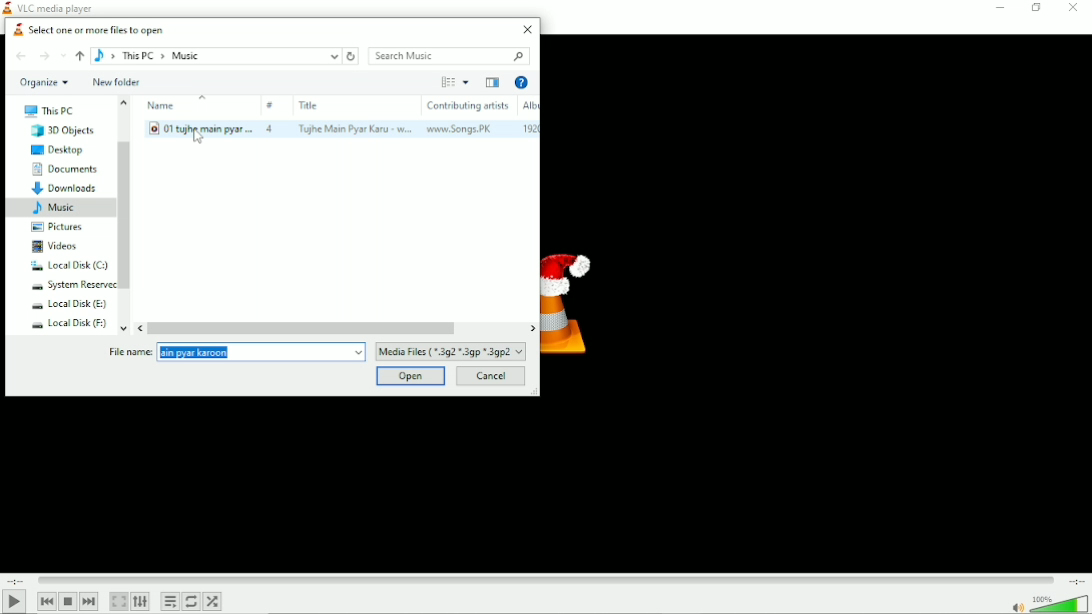 This screenshot has height=614, width=1092. I want to click on up to ''This PC'', so click(80, 56).